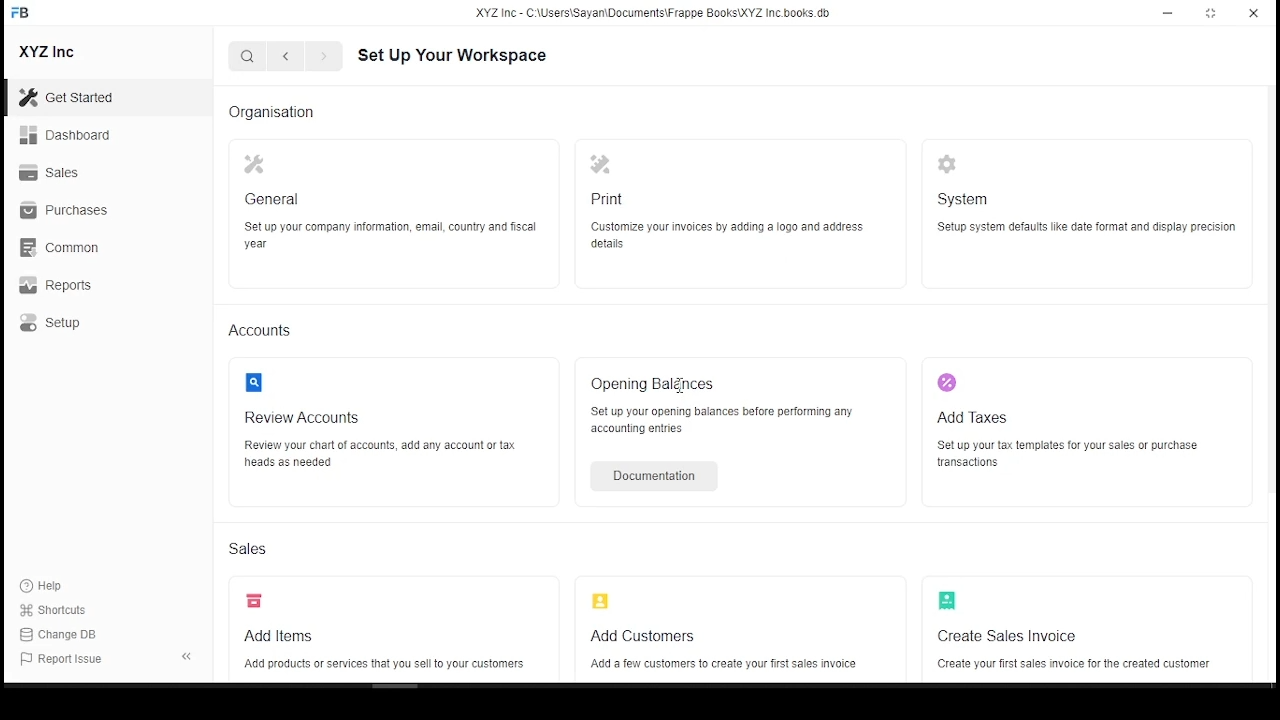 The width and height of the screenshot is (1280, 720). What do you see at coordinates (721, 421) in the screenshot?
I see `set up your opening balances before performing any accounting entries` at bounding box center [721, 421].